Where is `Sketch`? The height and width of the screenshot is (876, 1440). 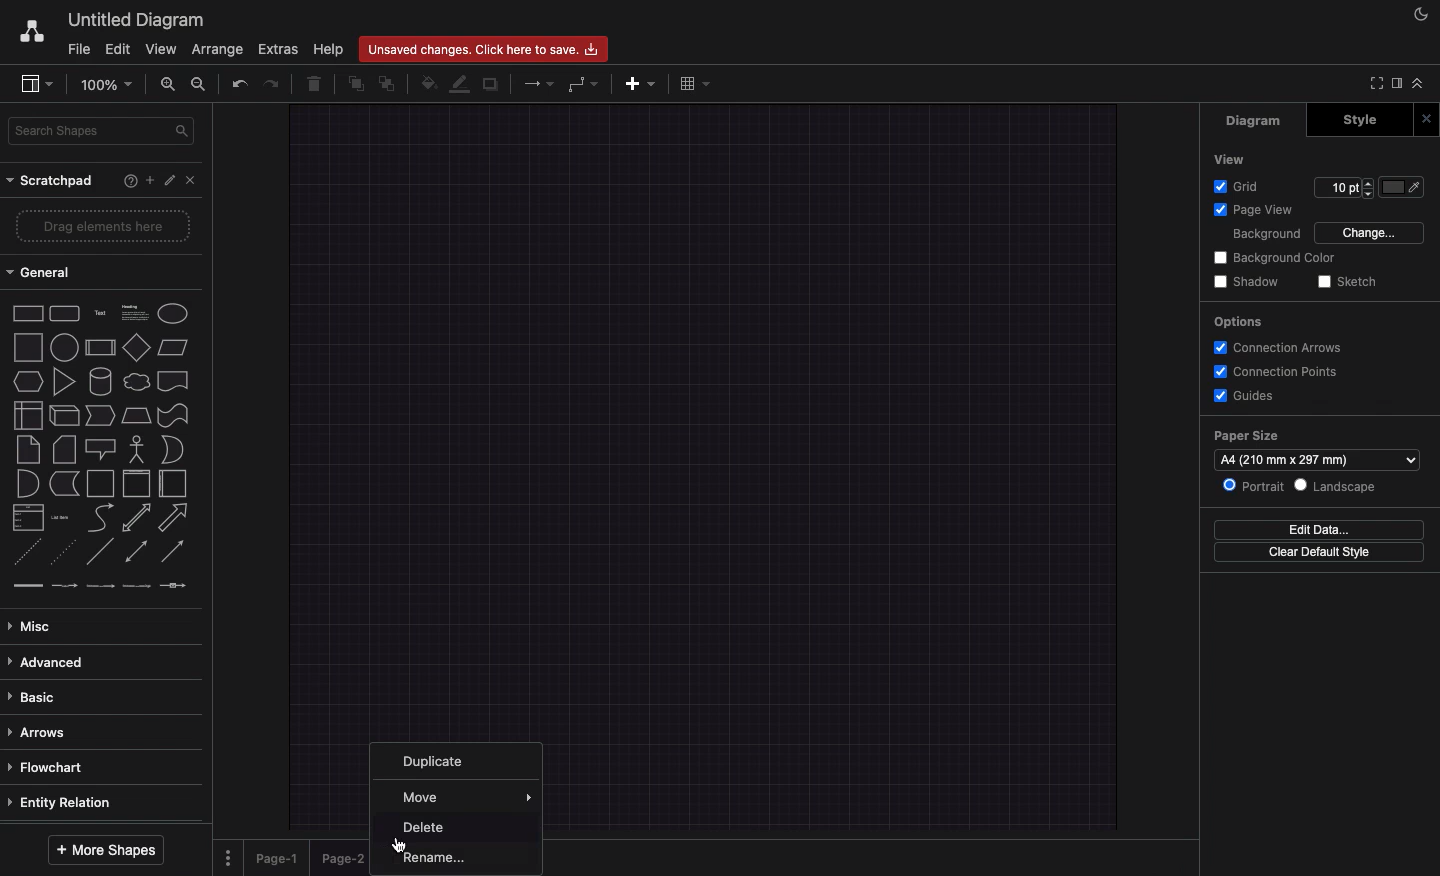 Sketch is located at coordinates (1351, 282).